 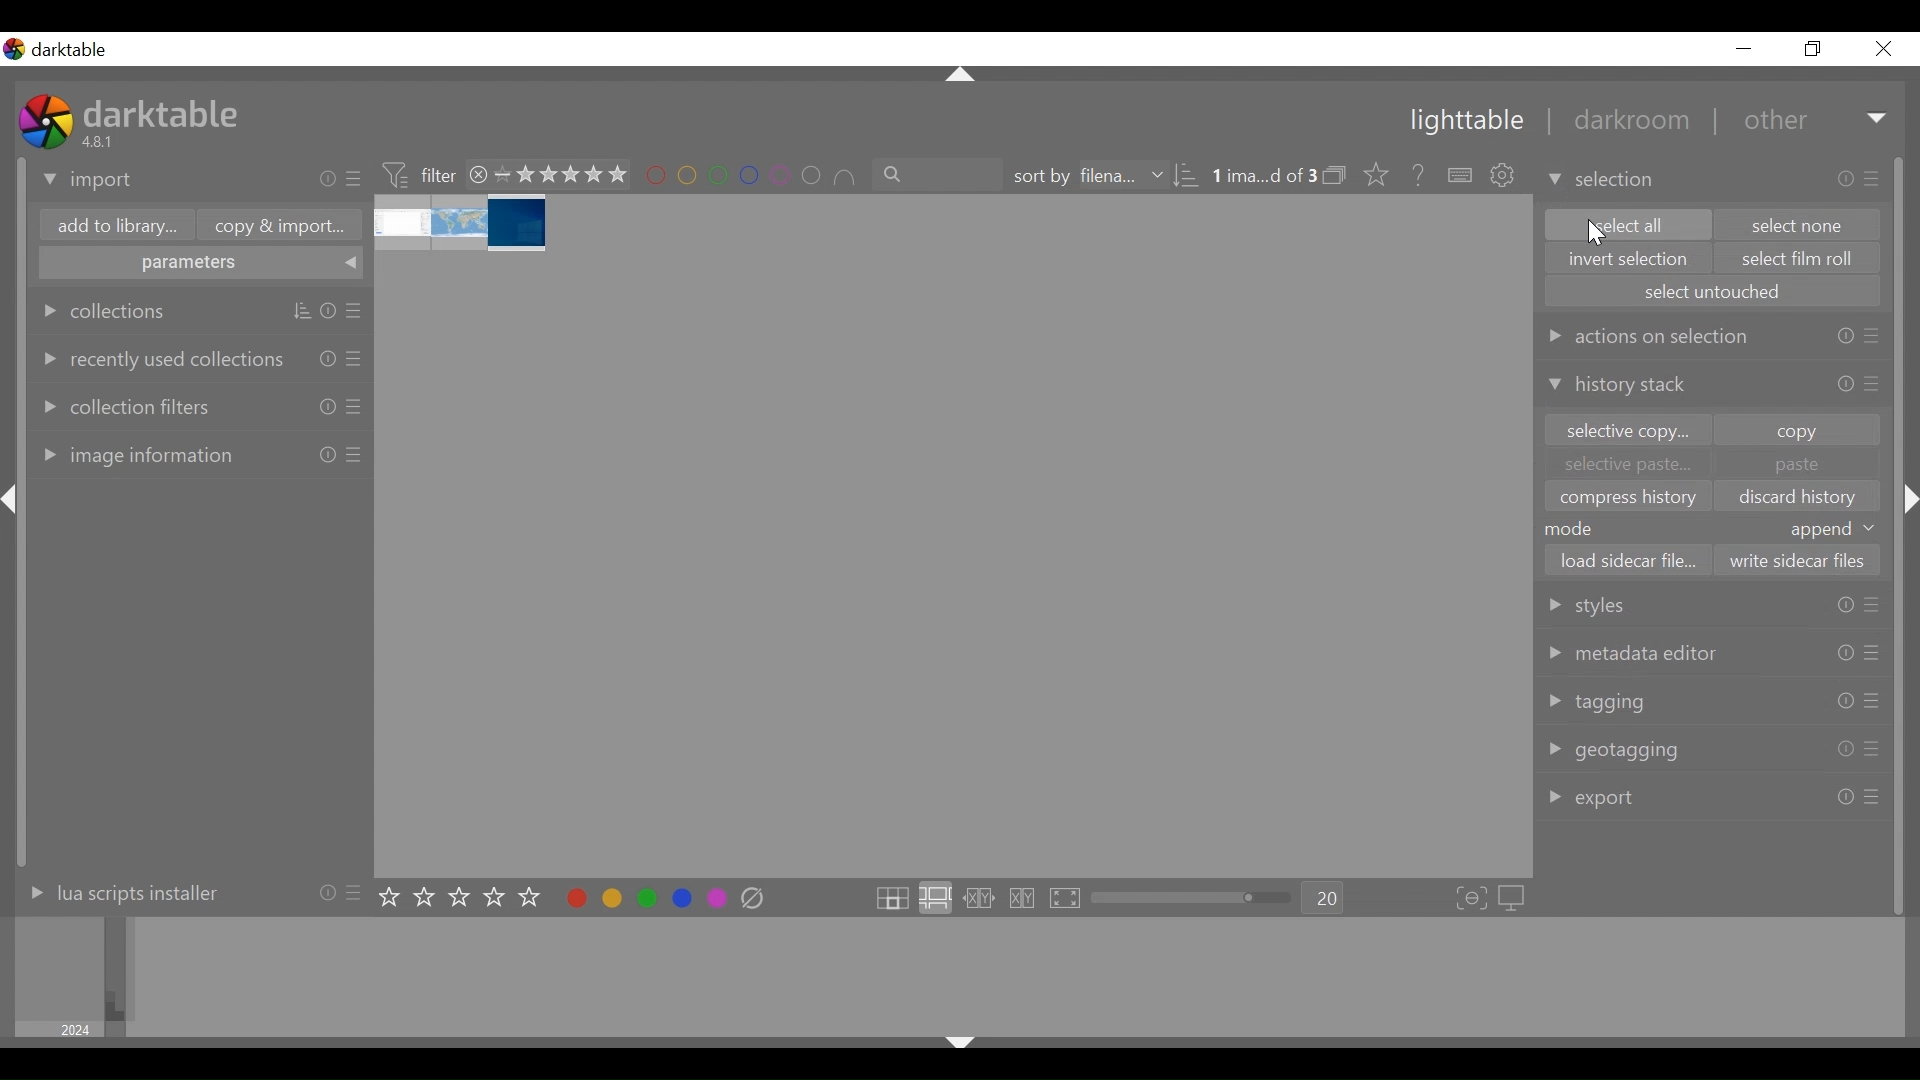 What do you see at coordinates (1635, 652) in the screenshot?
I see `metadata editor` at bounding box center [1635, 652].